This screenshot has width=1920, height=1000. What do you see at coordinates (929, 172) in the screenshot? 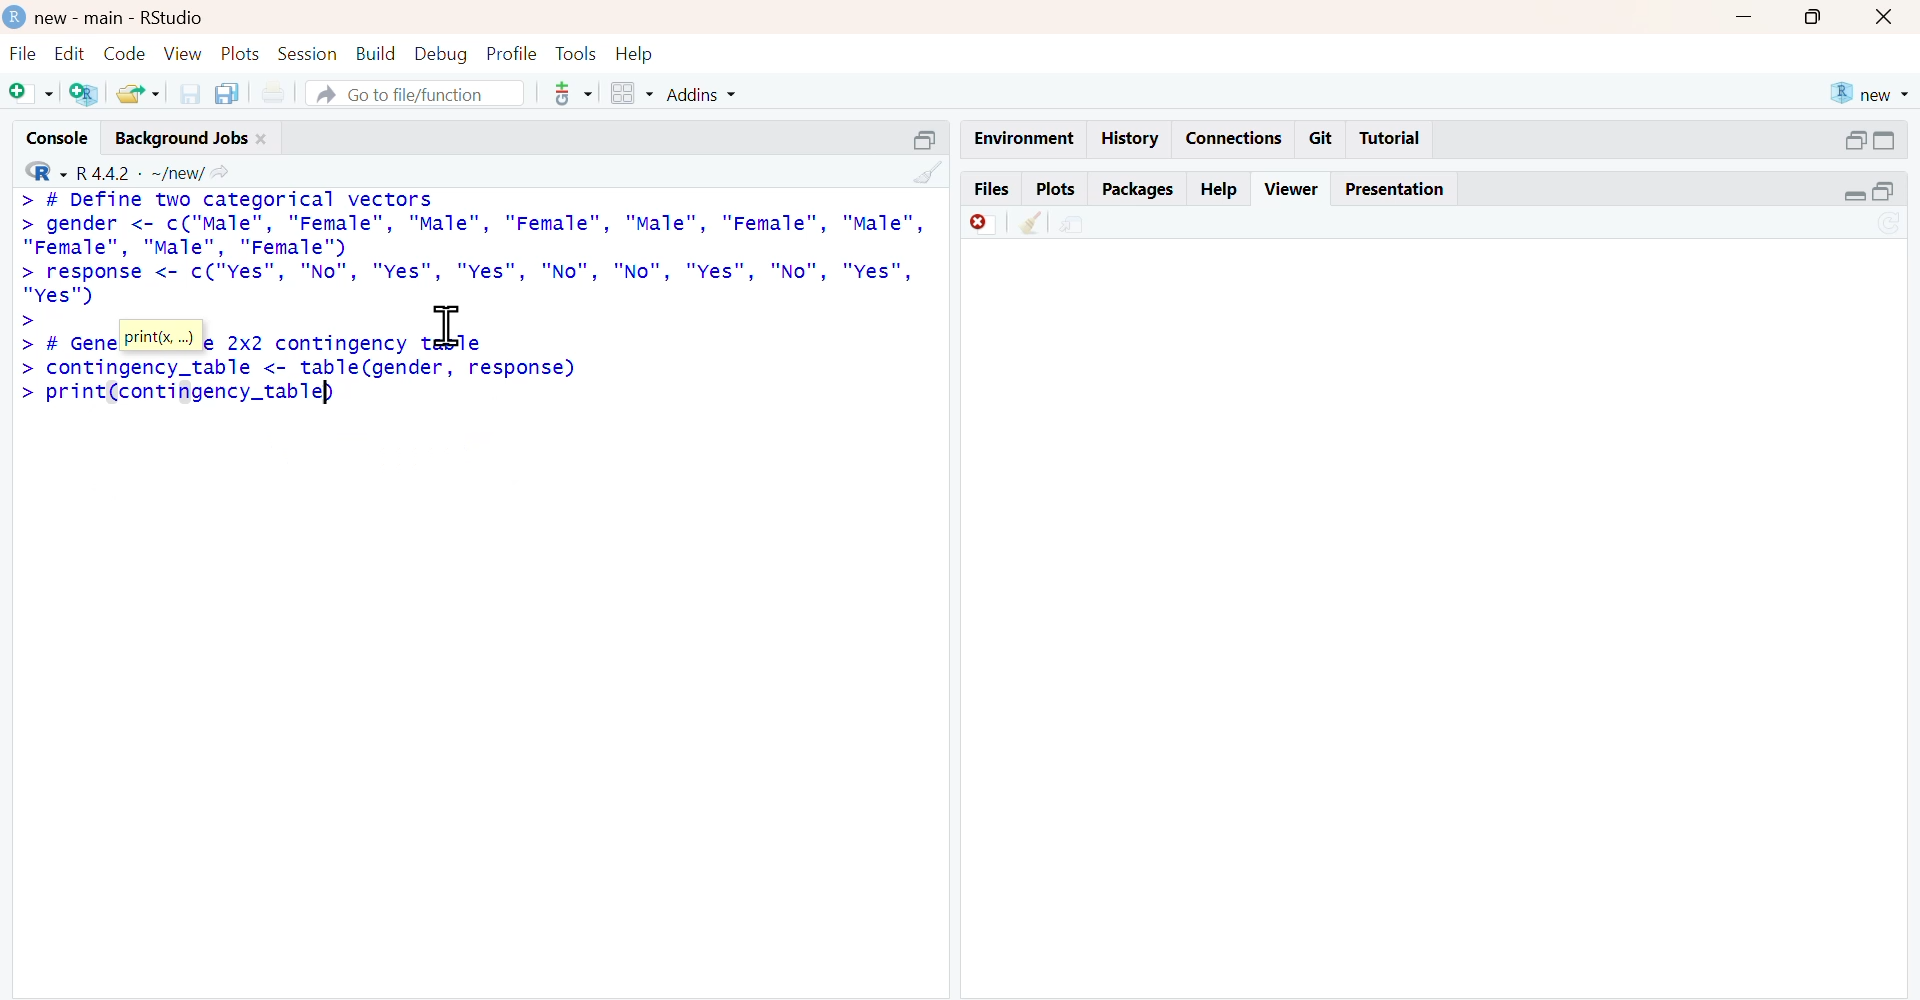
I see `clean` at bounding box center [929, 172].